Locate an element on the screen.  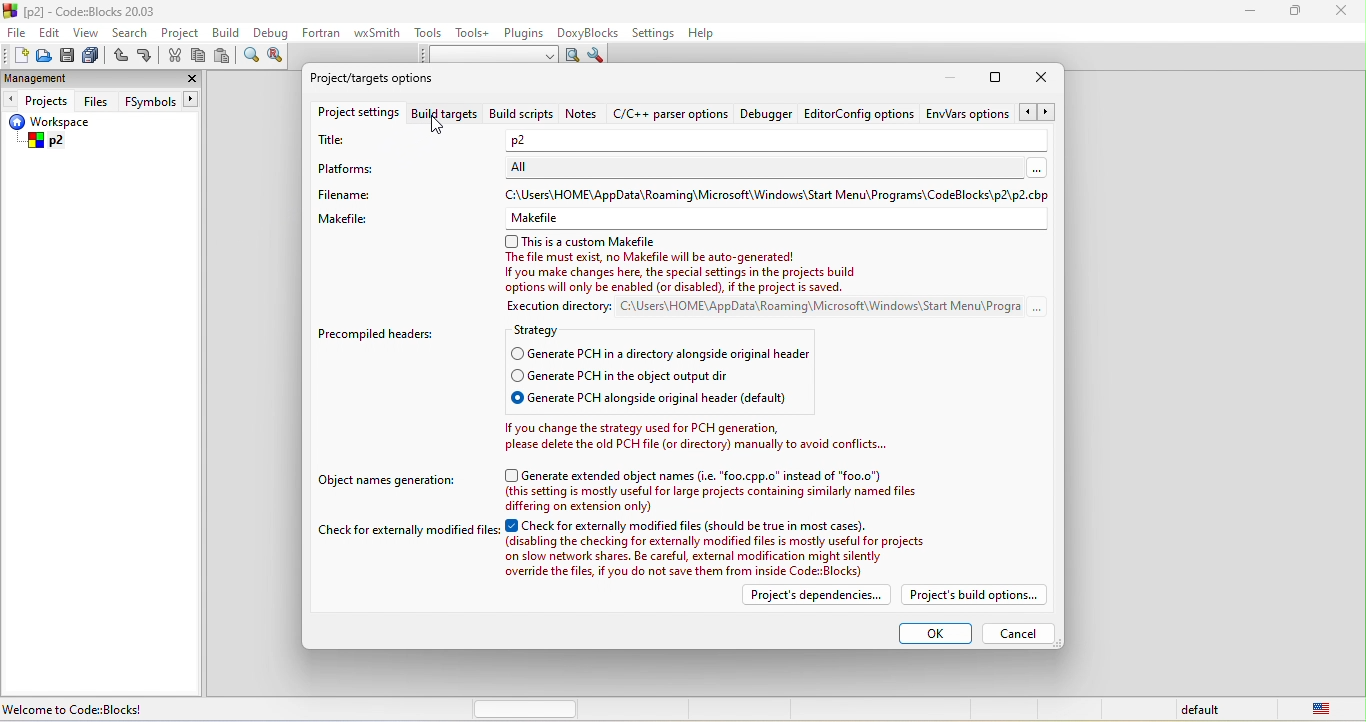
close is located at coordinates (189, 78).